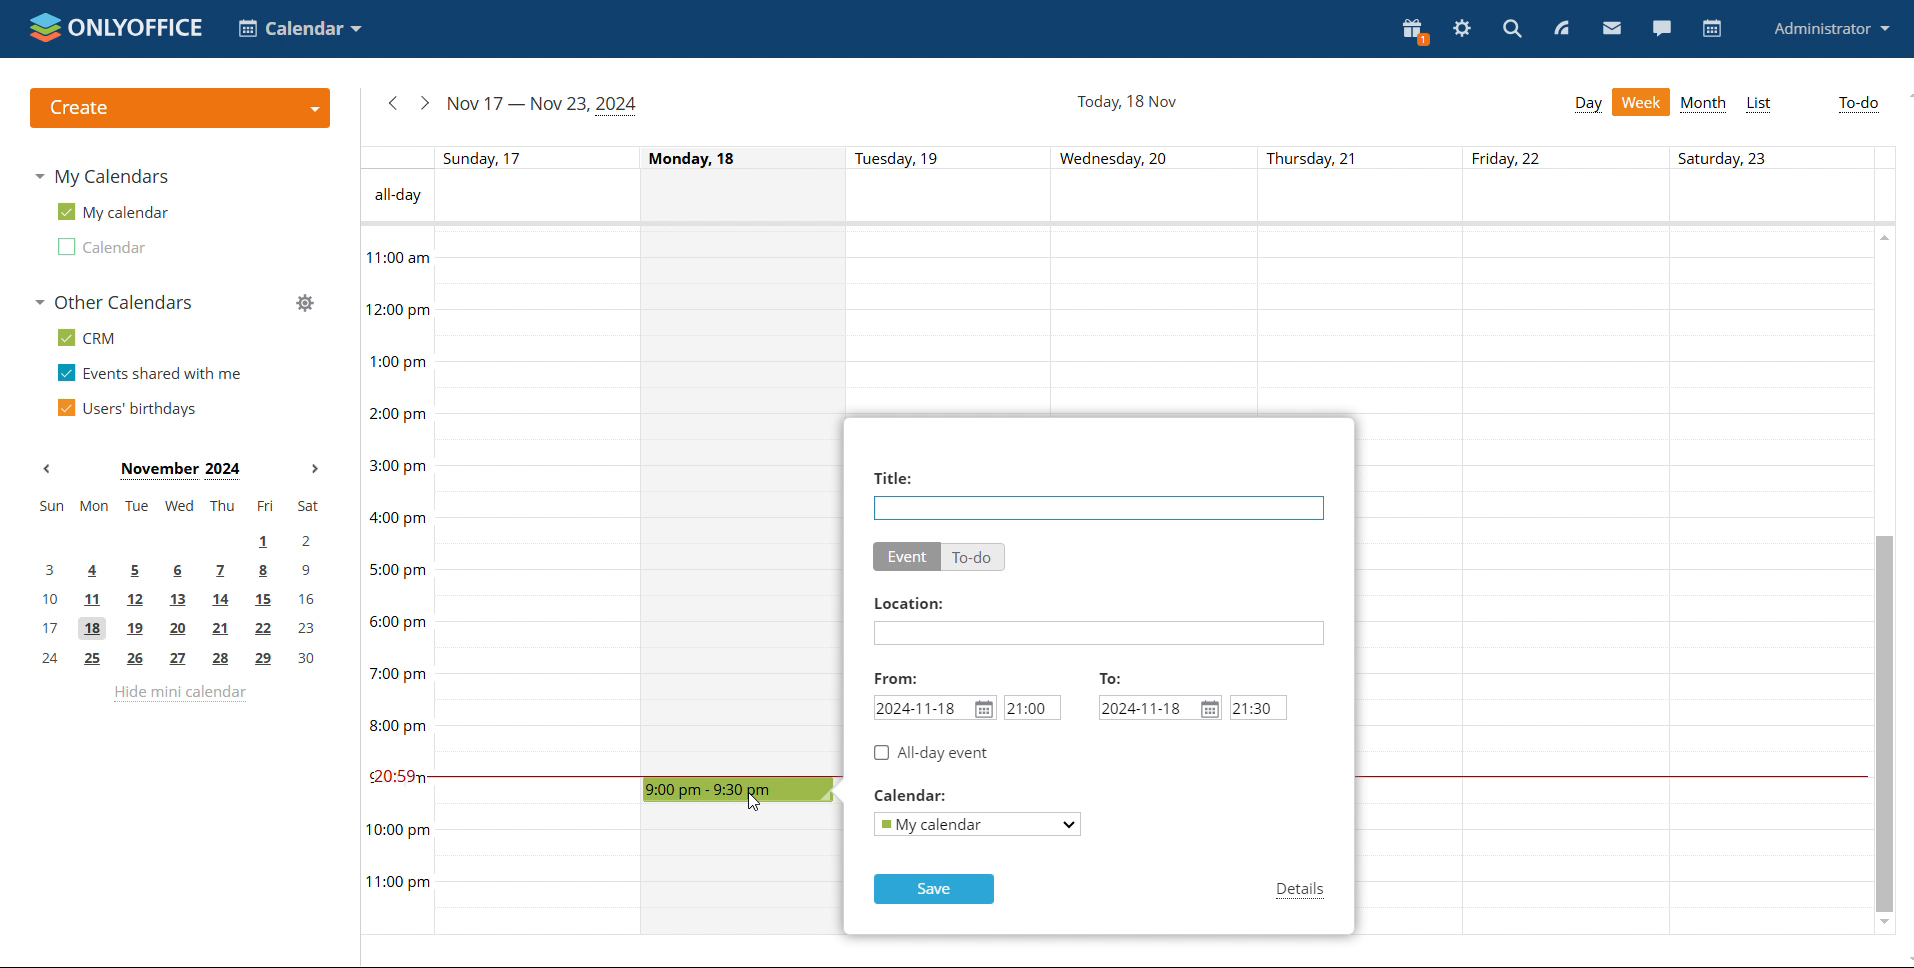 The image size is (1914, 968). Describe the element at coordinates (912, 604) in the screenshot. I see `location` at that location.